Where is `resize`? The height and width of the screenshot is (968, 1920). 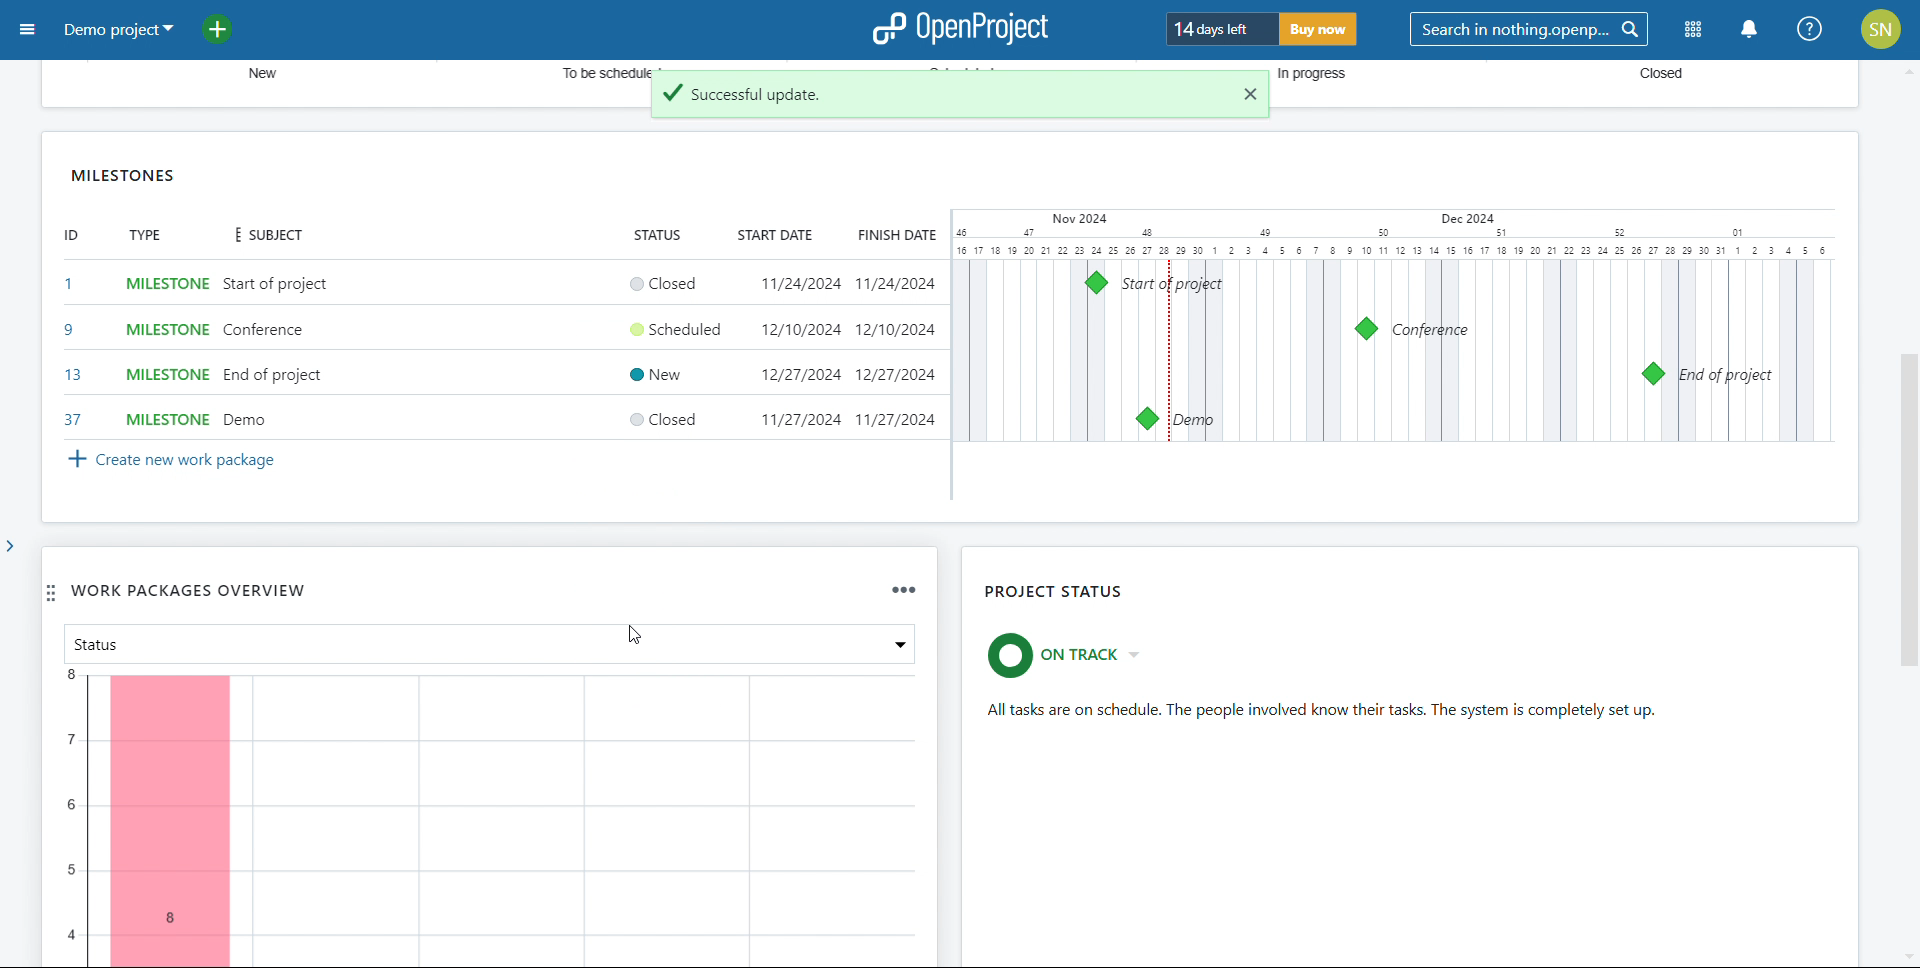 resize is located at coordinates (1845, 513).